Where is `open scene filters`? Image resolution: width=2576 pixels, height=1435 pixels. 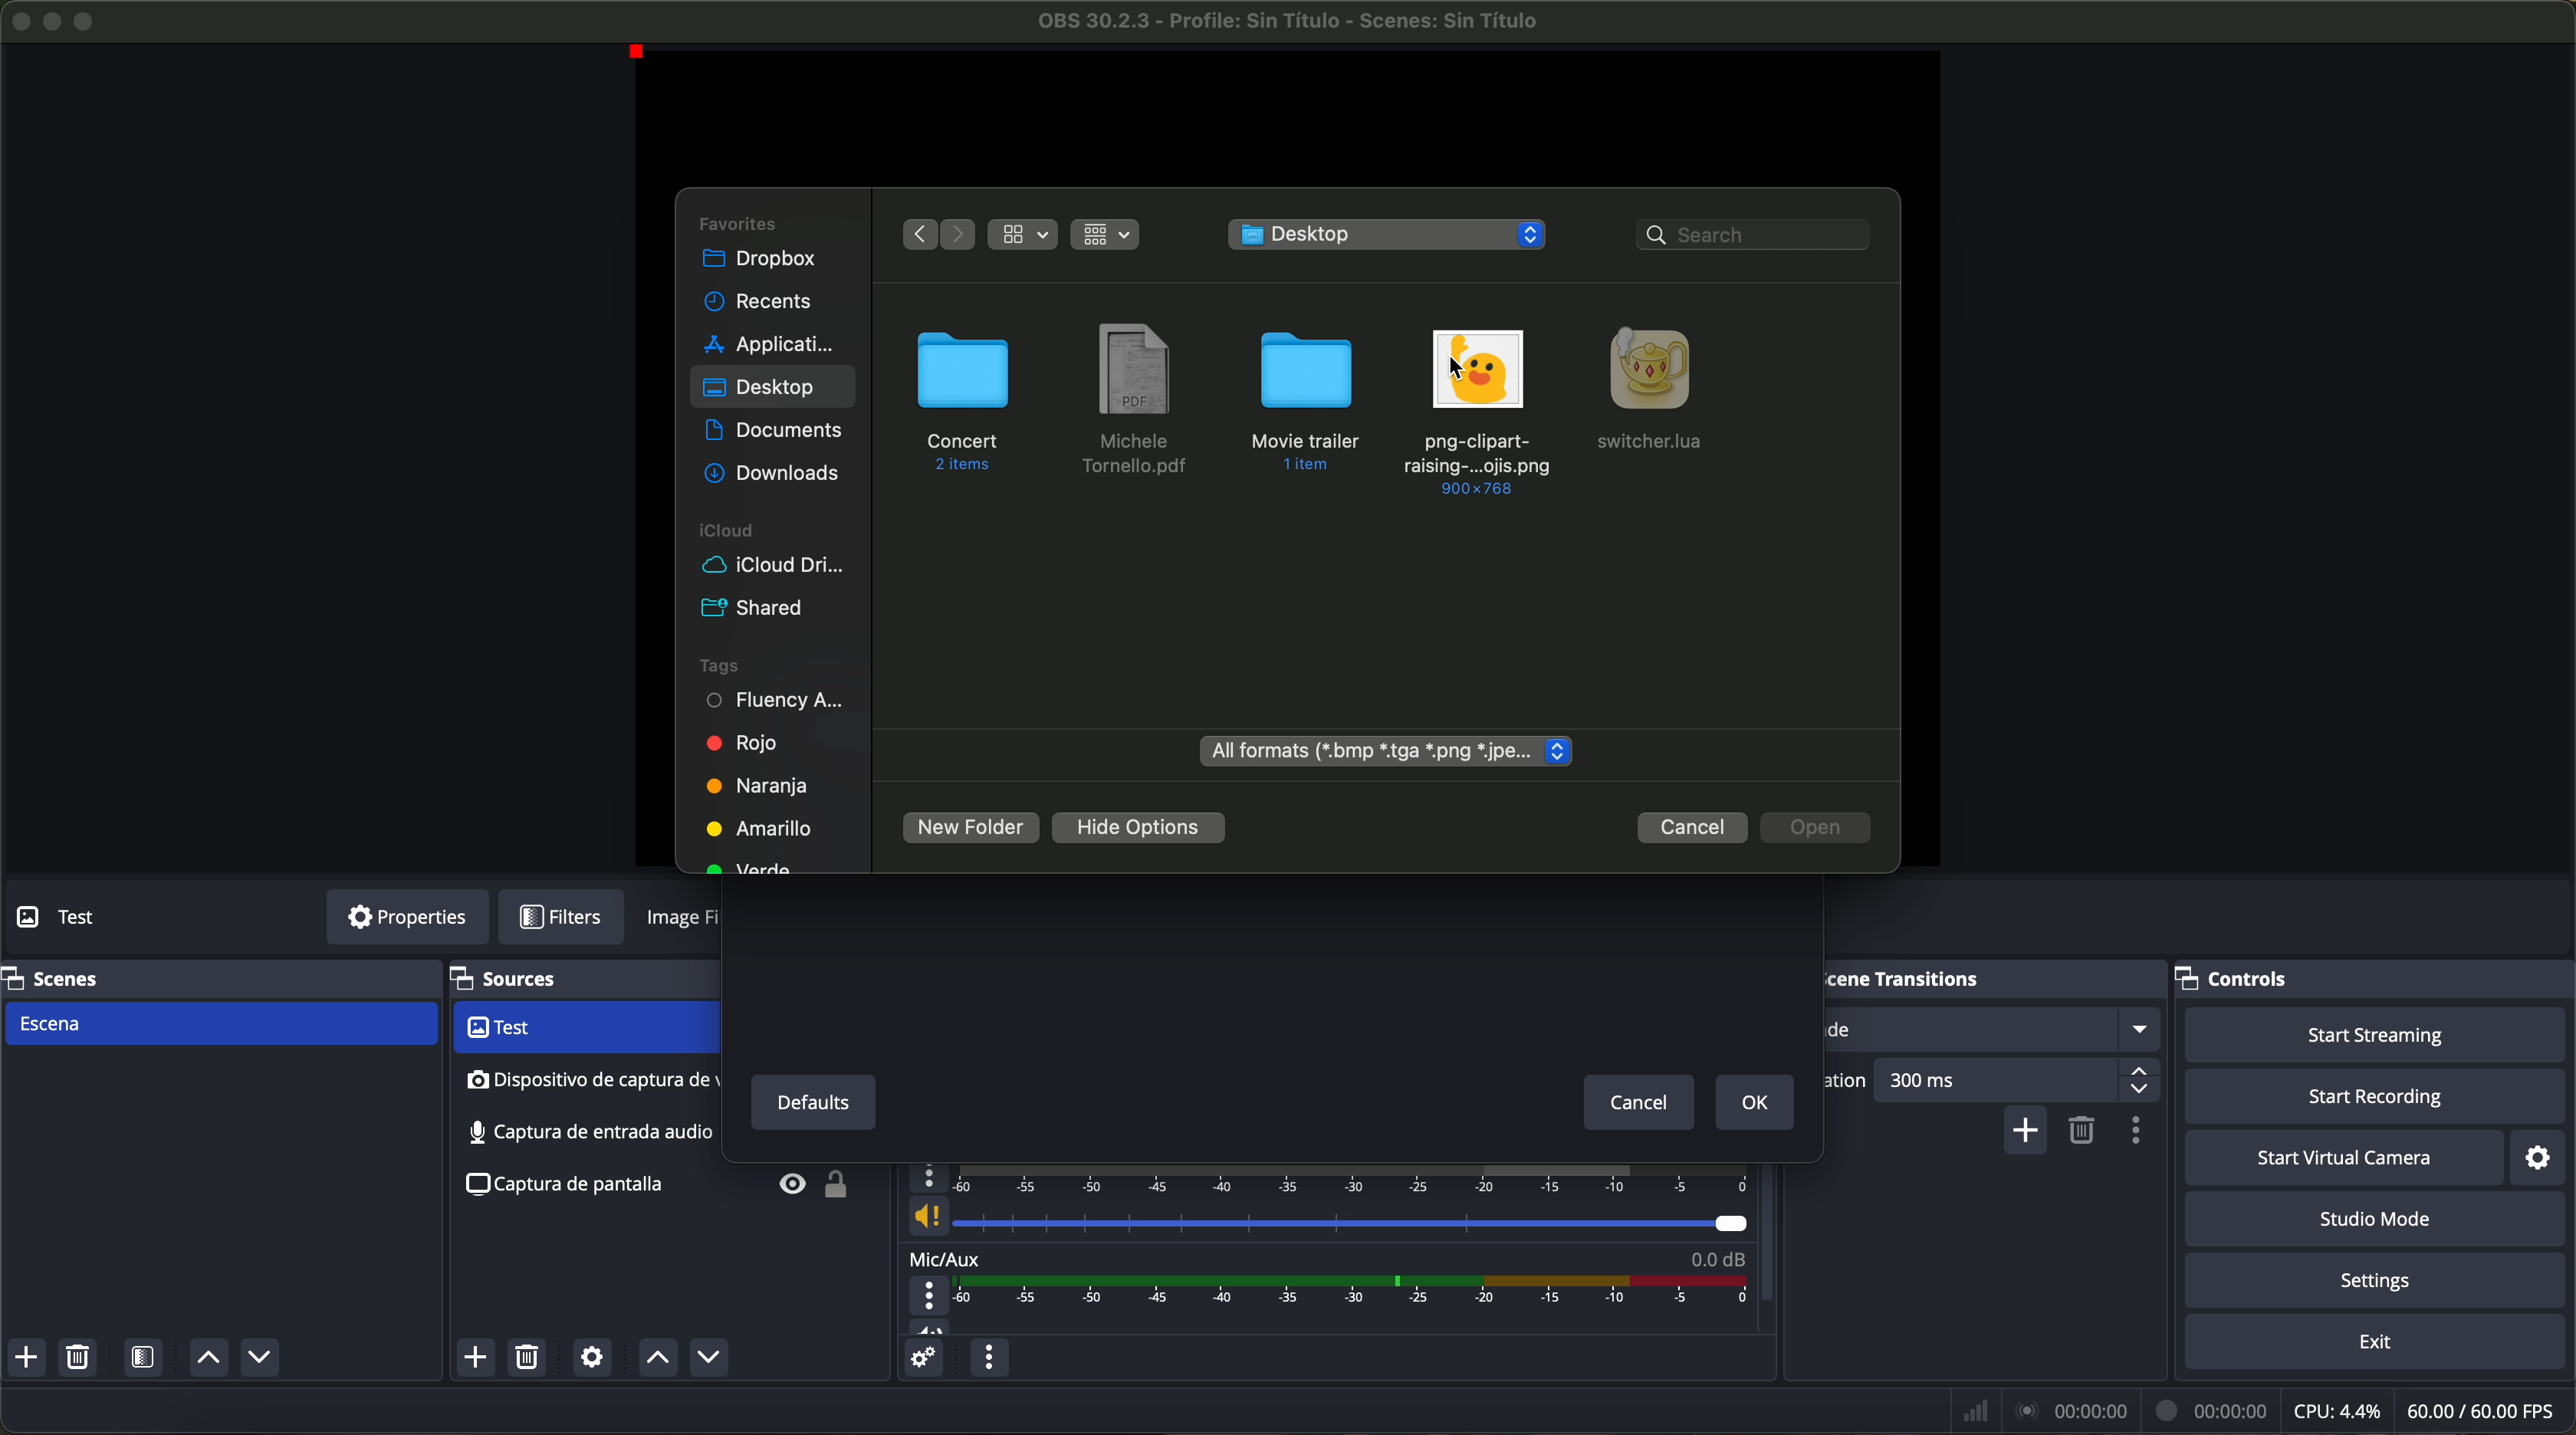
open scene filters is located at coordinates (146, 1359).